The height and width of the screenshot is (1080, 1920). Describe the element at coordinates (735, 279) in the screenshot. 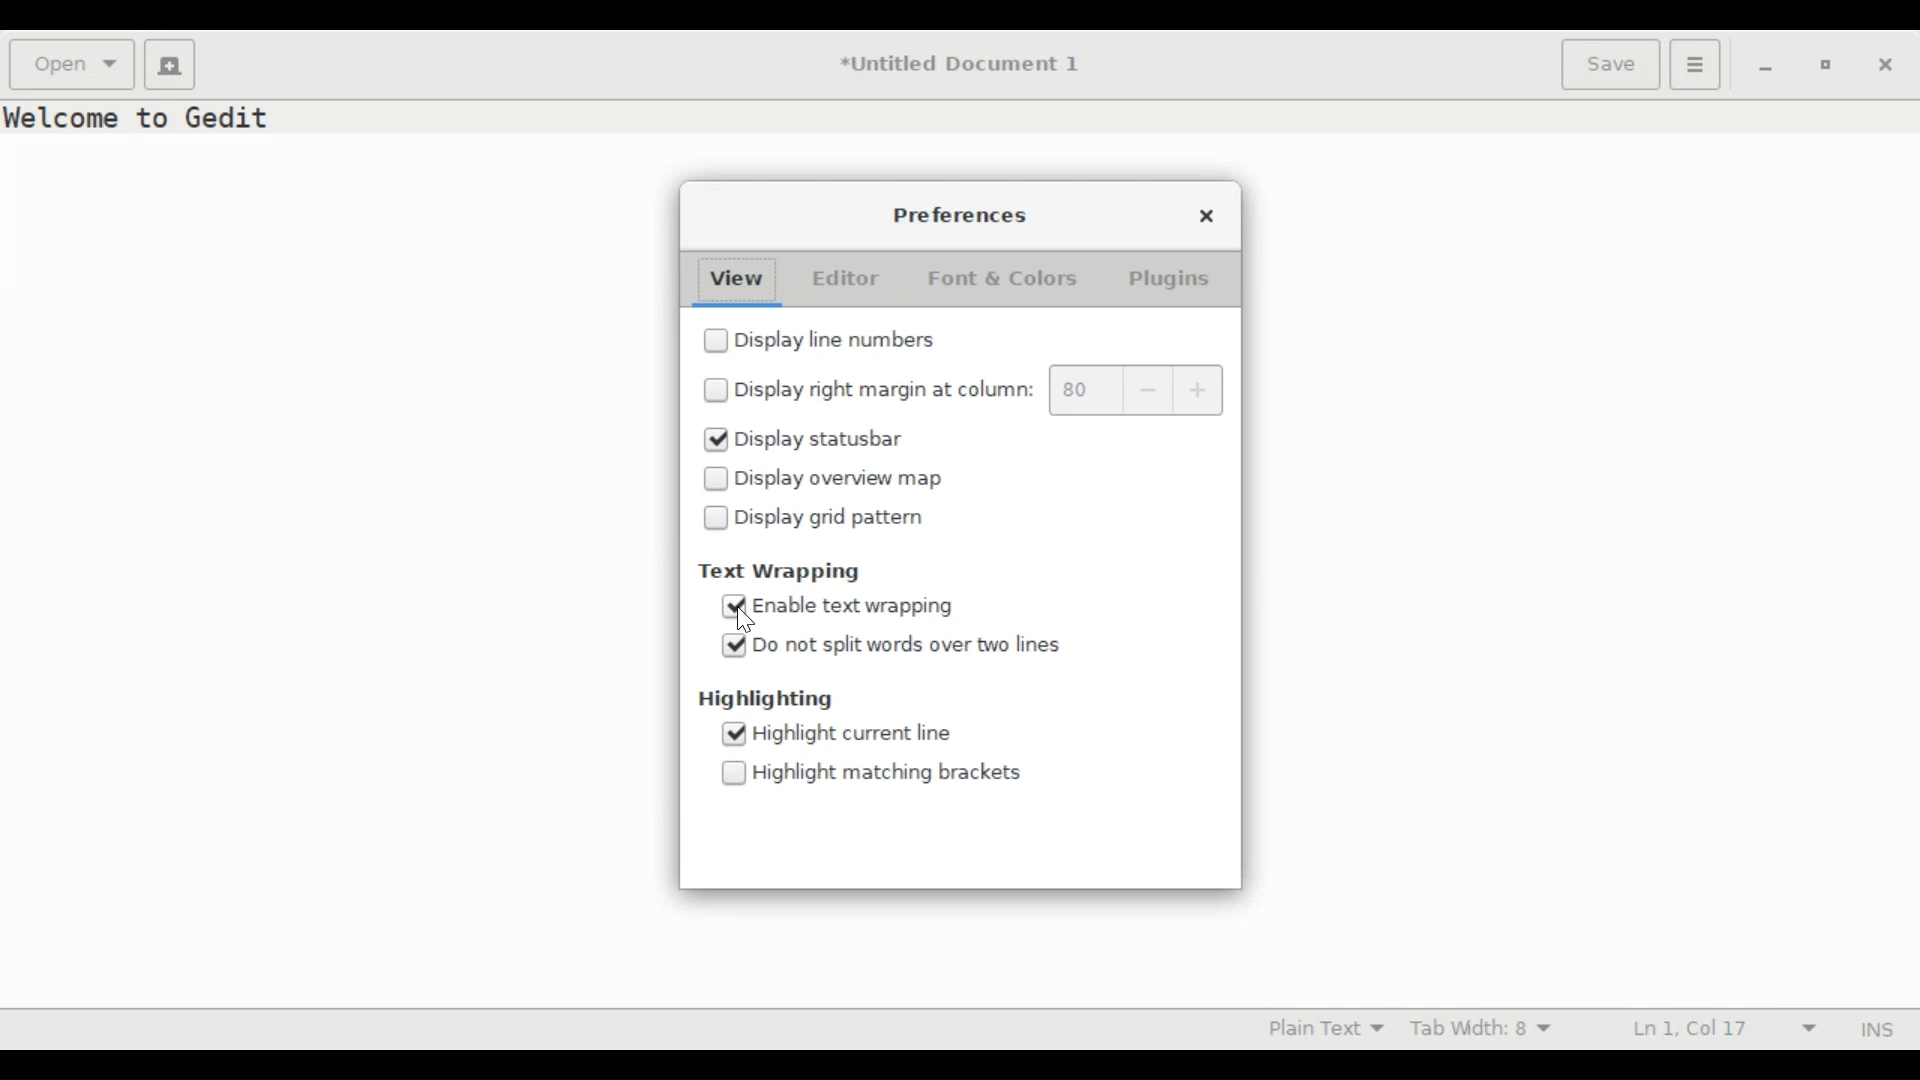

I see `View` at that location.